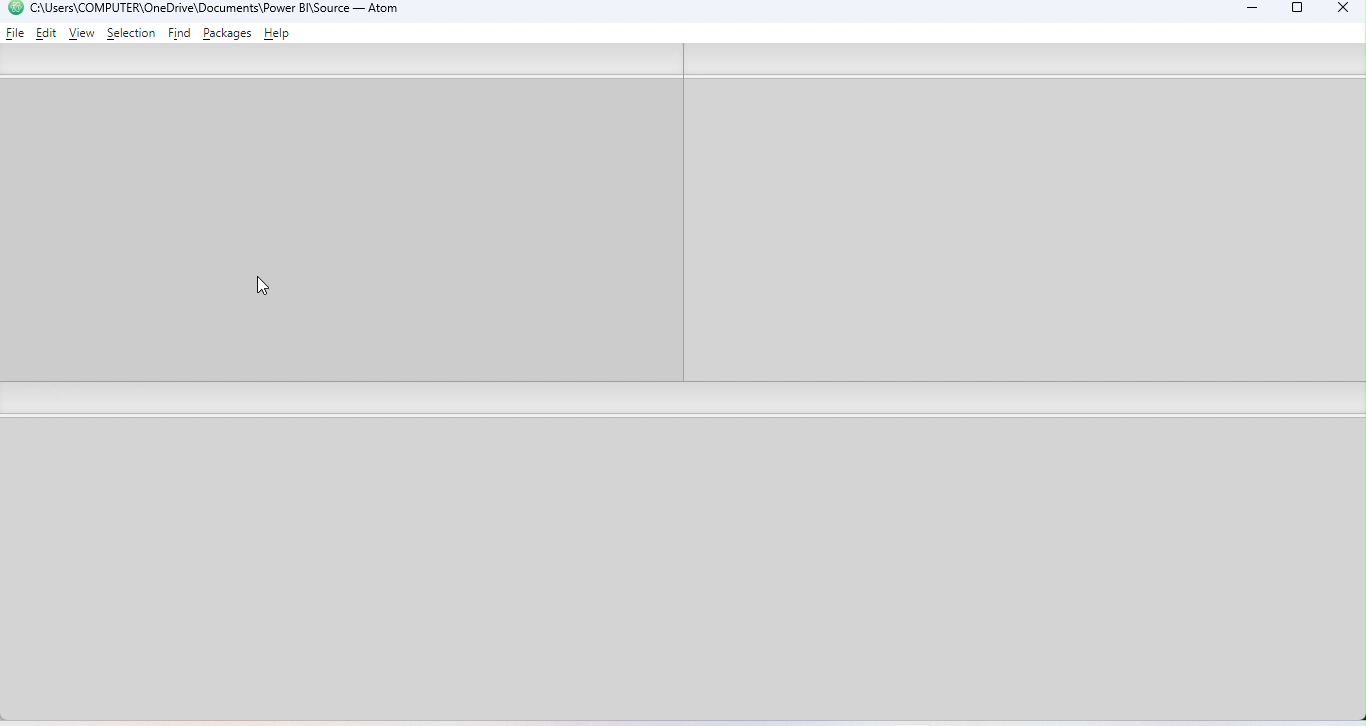  Describe the element at coordinates (181, 34) in the screenshot. I see `Find` at that location.